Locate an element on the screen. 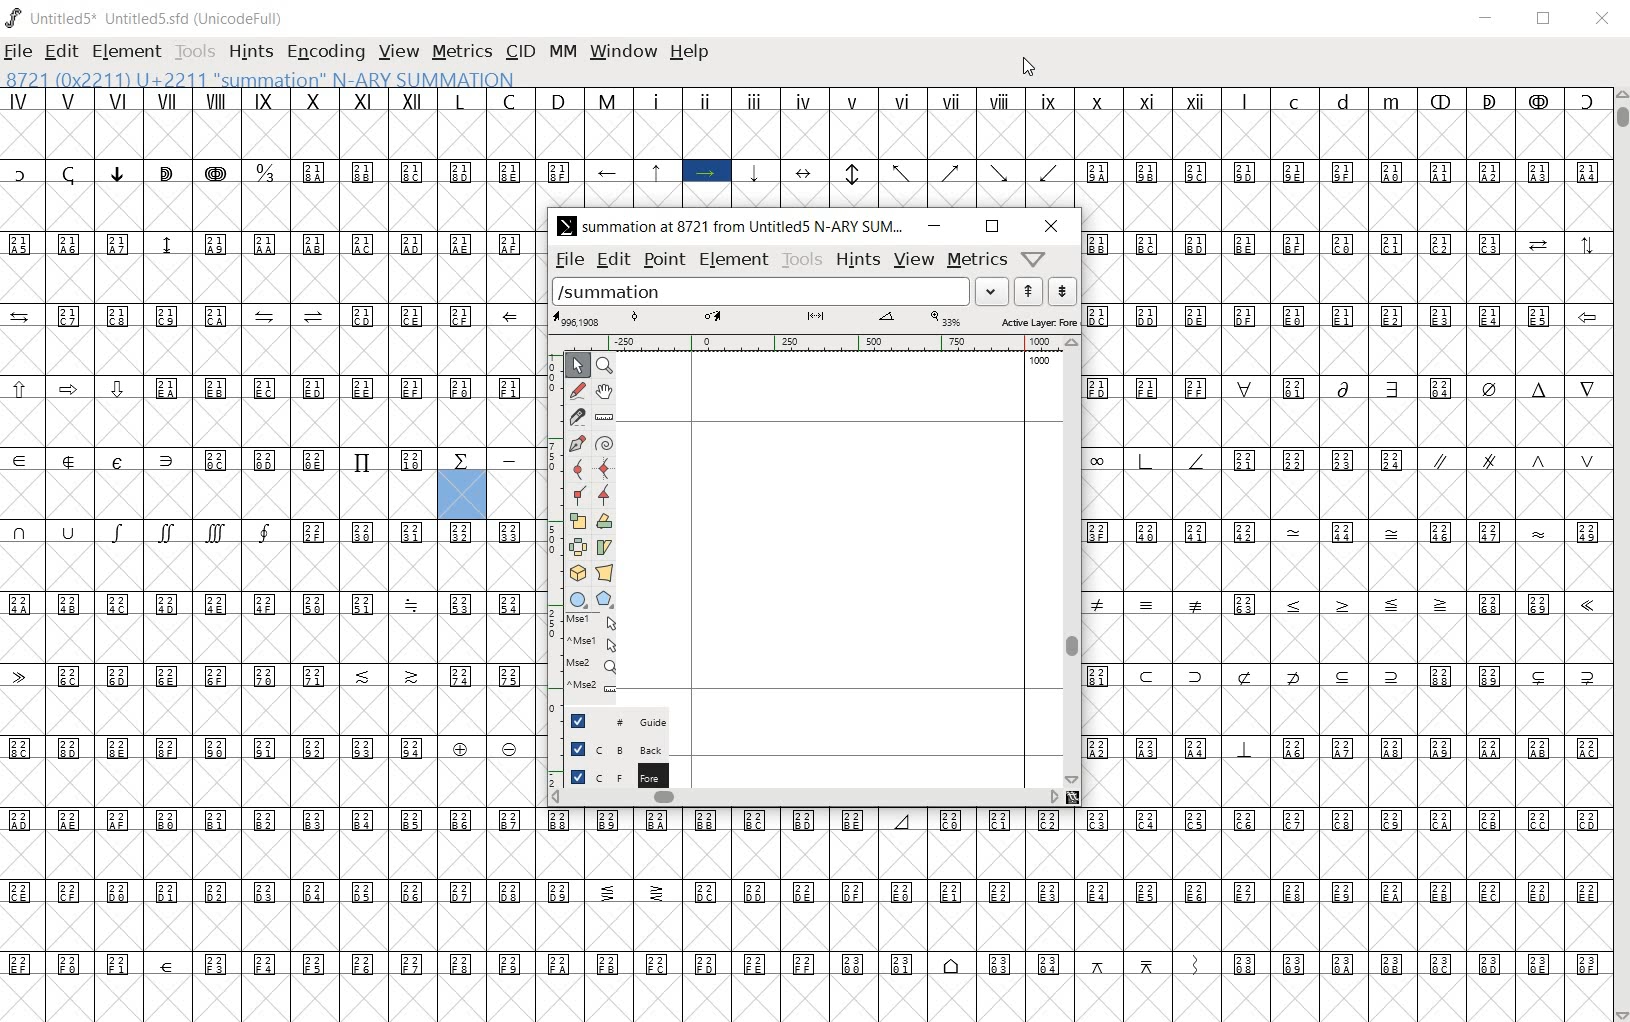 This screenshot has height=1022, width=1630. Rotate the selection is located at coordinates (604, 548).